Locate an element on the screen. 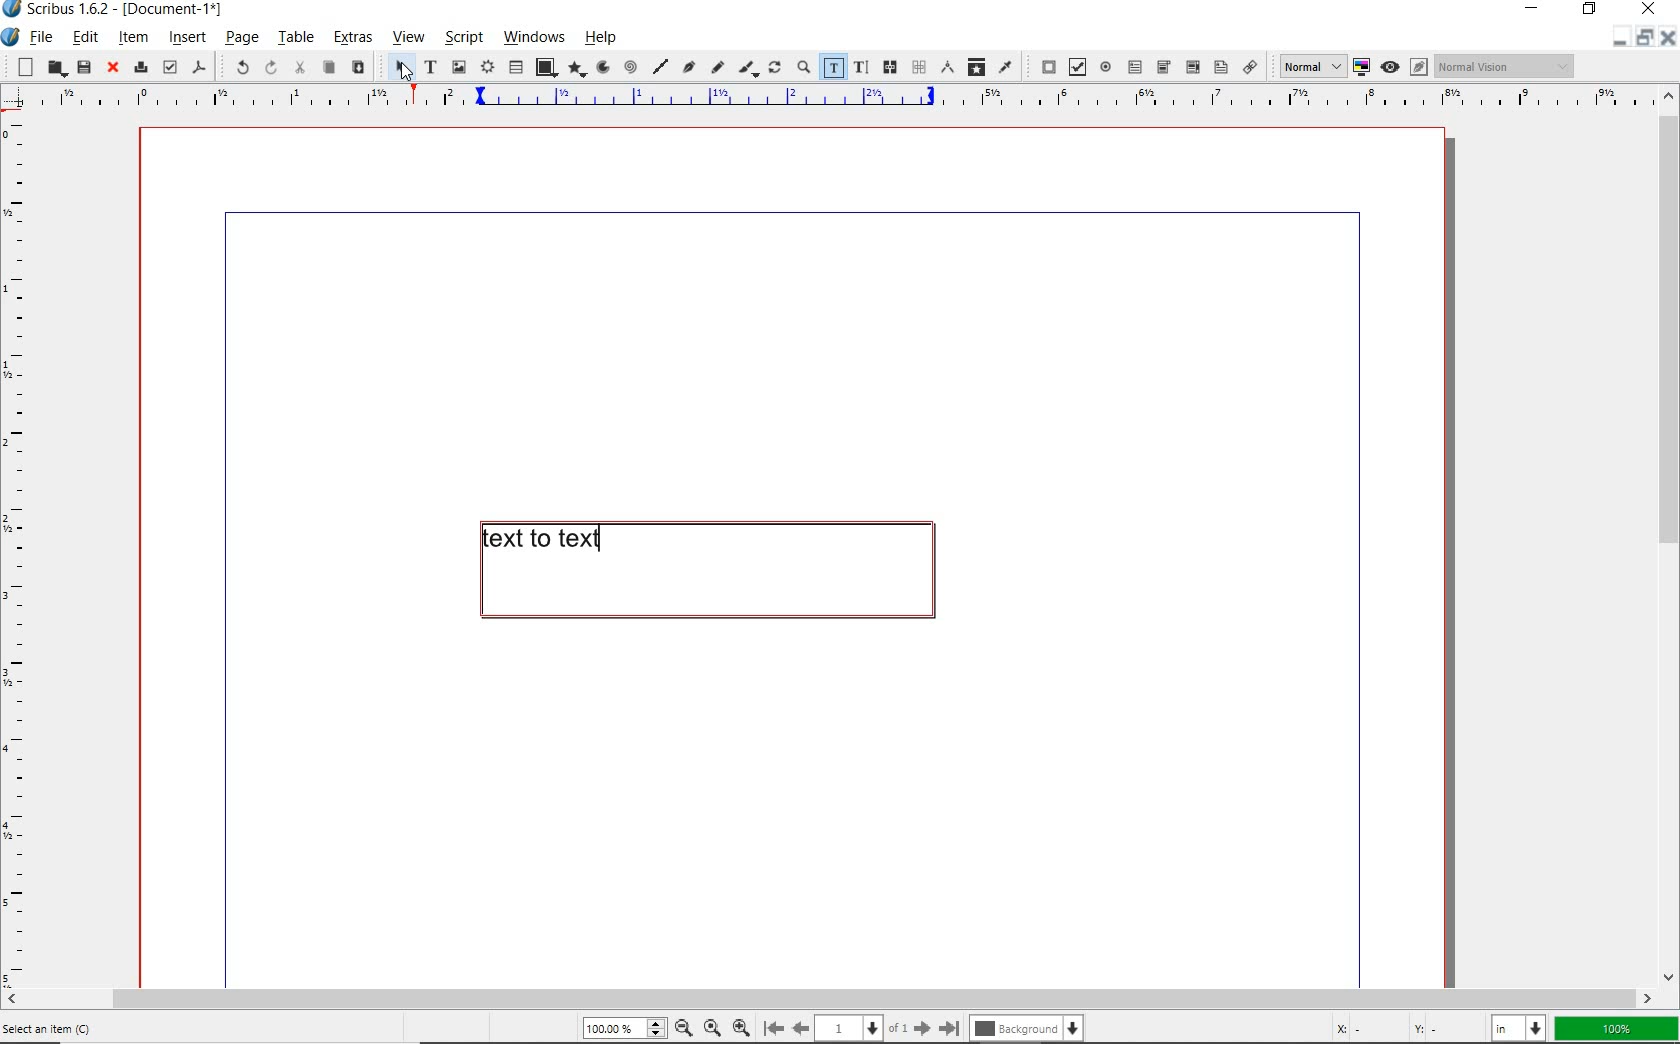 The image size is (1680, 1044). copy is located at coordinates (328, 68).